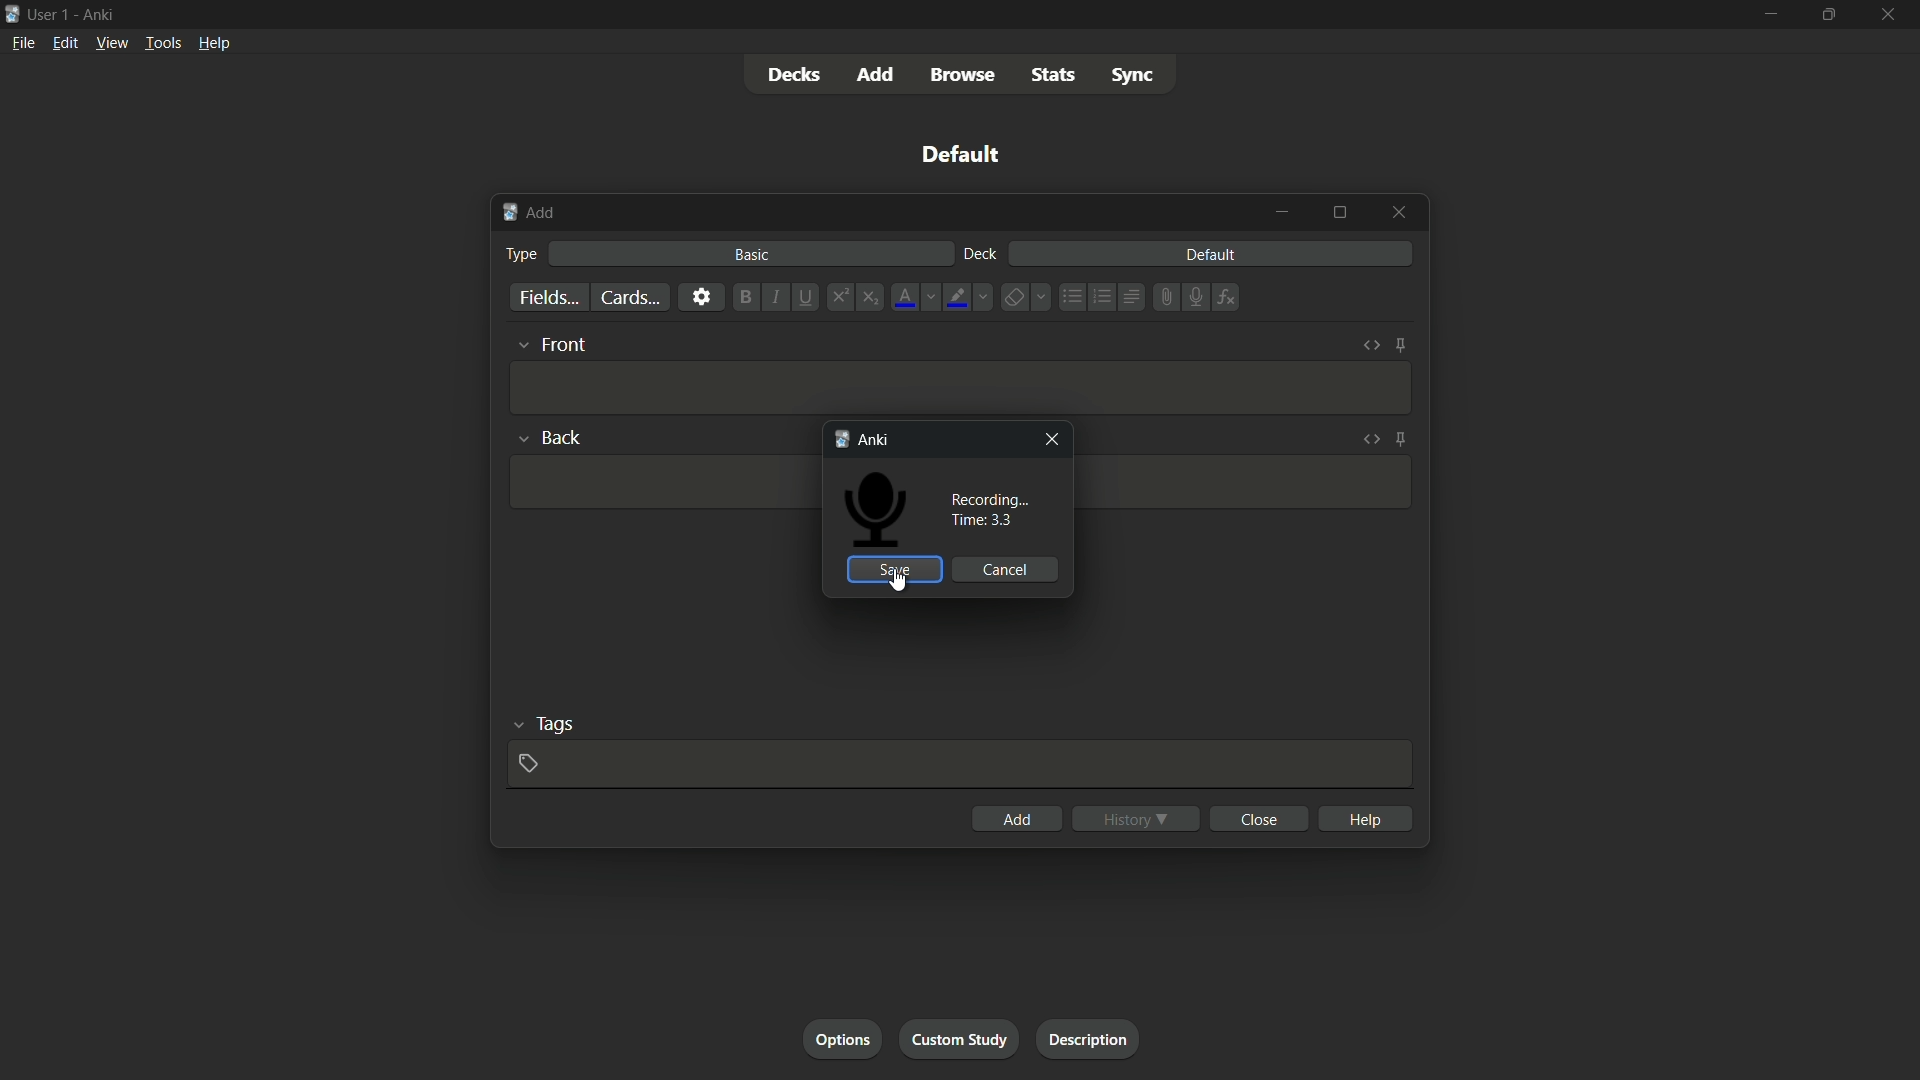 Image resolution: width=1920 pixels, height=1080 pixels. What do you see at coordinates (961, 1039) in the screenshot?
I see `custom study` at bounding box center [961, 1039].